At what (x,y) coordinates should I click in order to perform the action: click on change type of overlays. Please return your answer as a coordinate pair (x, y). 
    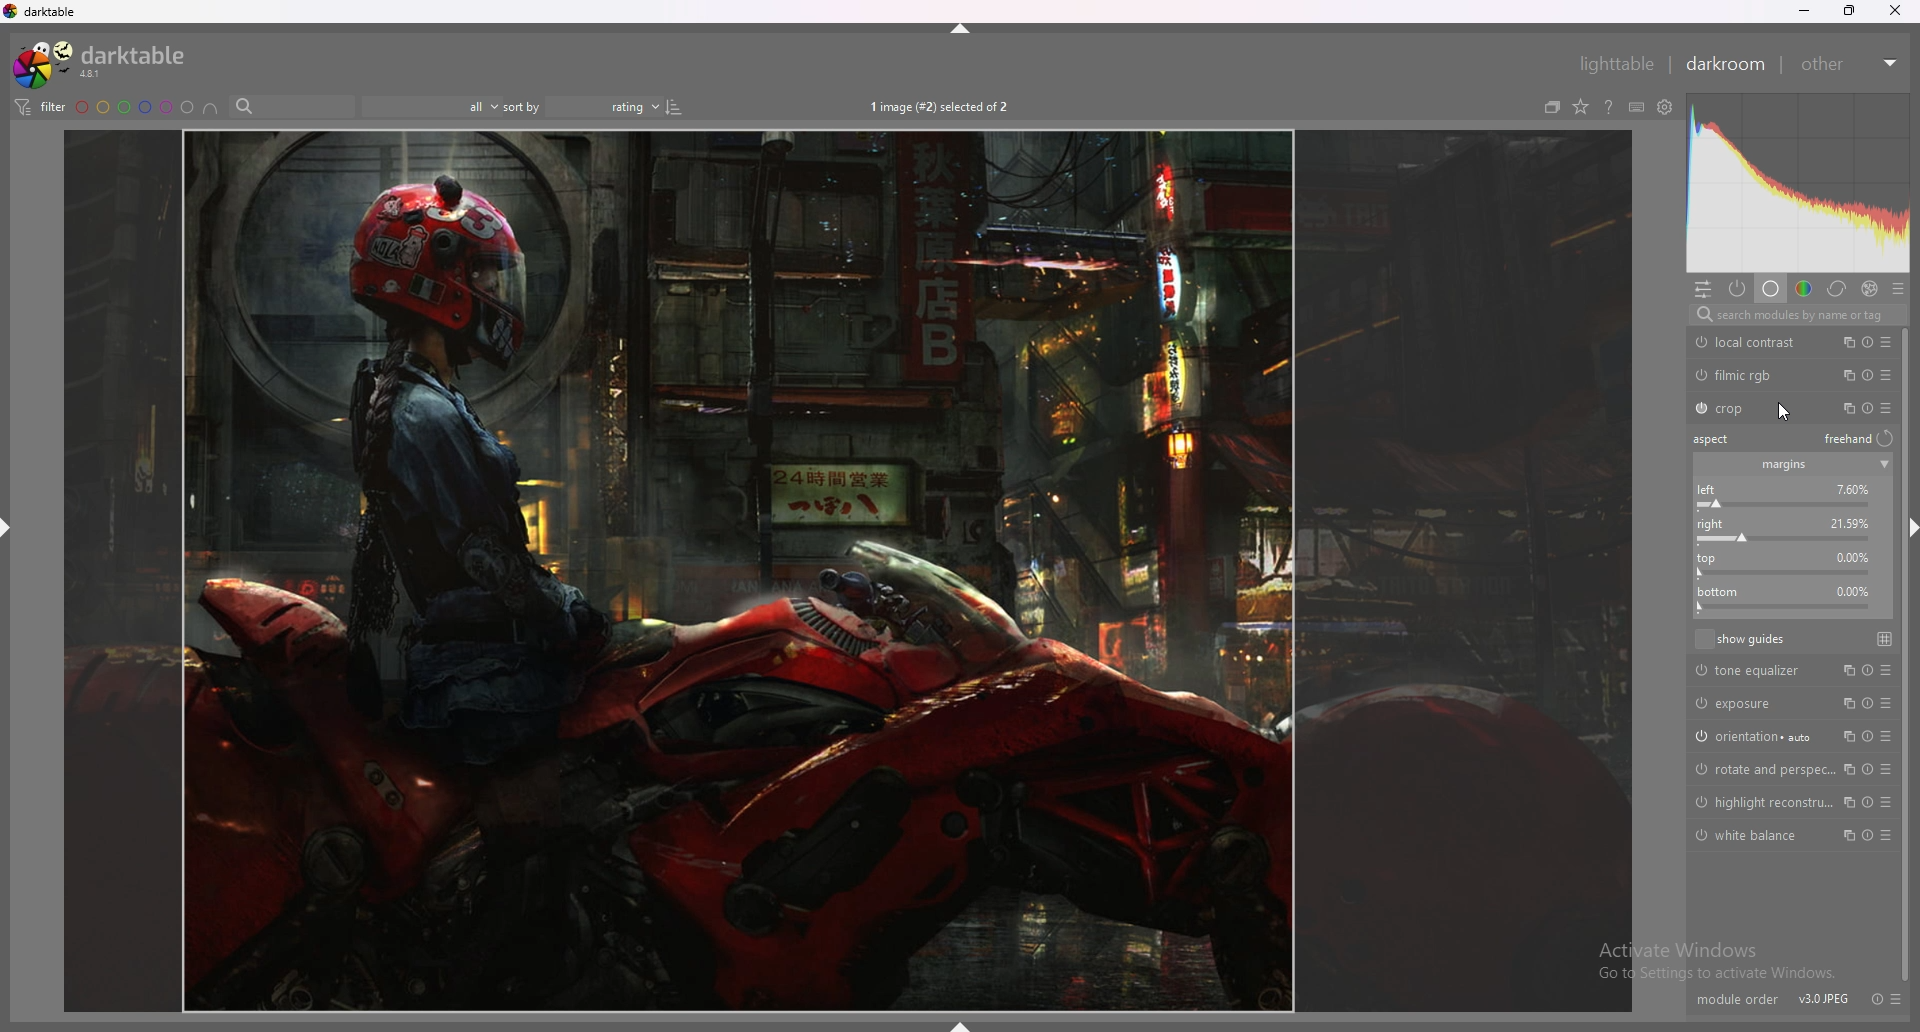
    Looking at the image, I should click on (1580, 107).